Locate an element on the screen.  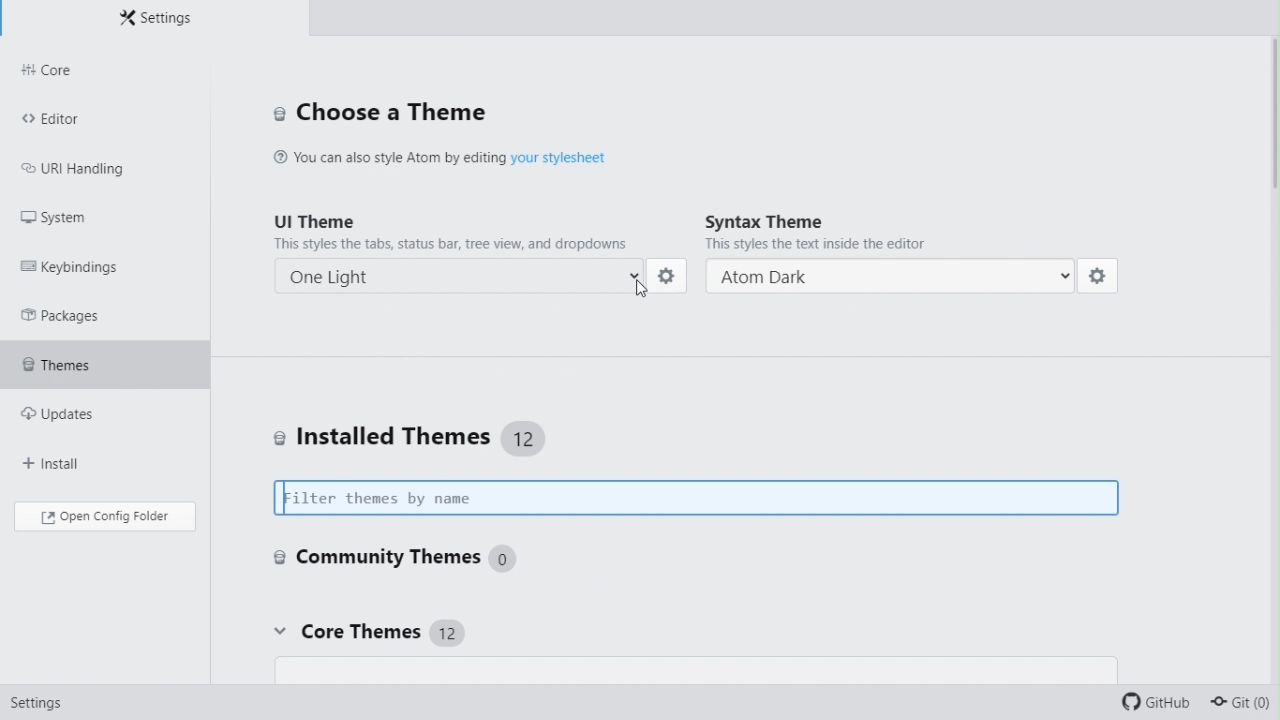
hyperlink is located at coordinates (562, 157).